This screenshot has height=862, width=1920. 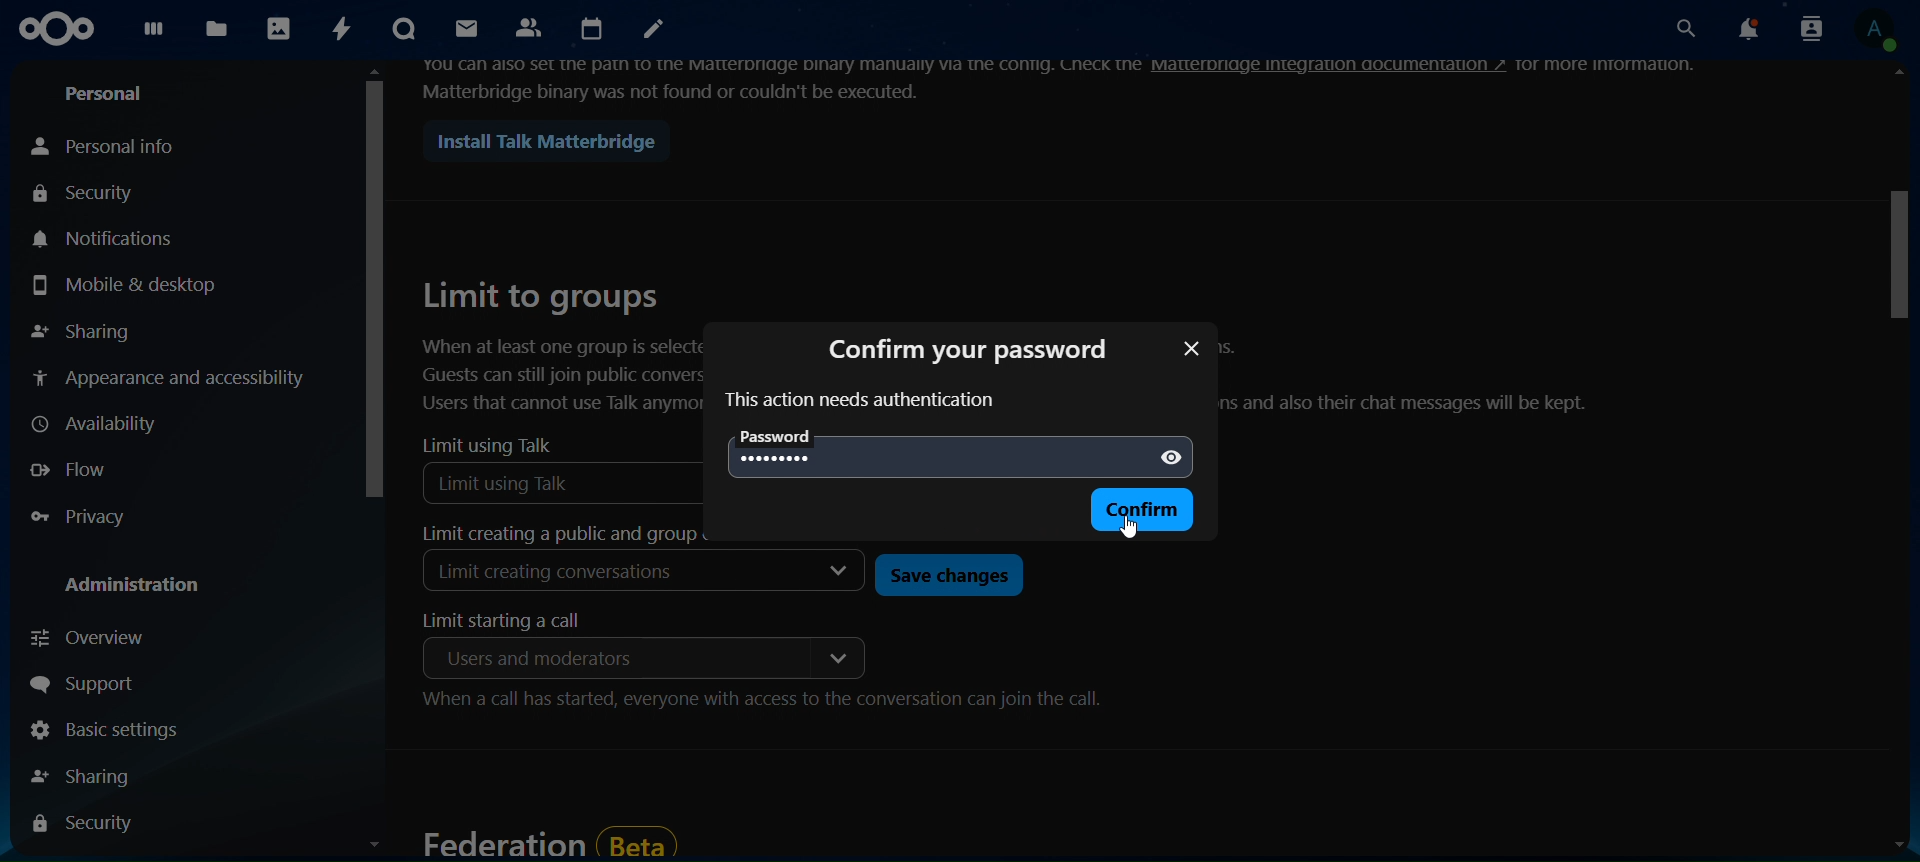 I want to click on photos, so click(x=281, y=30).